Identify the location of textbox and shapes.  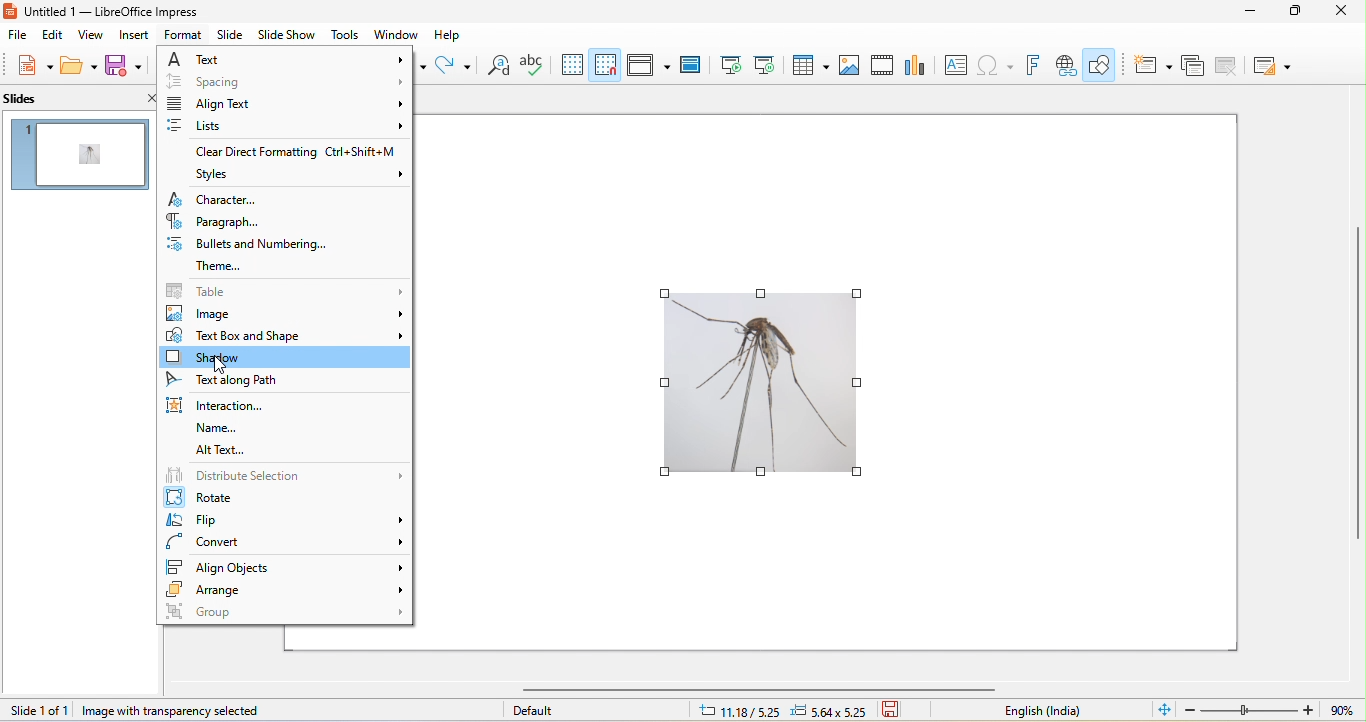
(285, 334).